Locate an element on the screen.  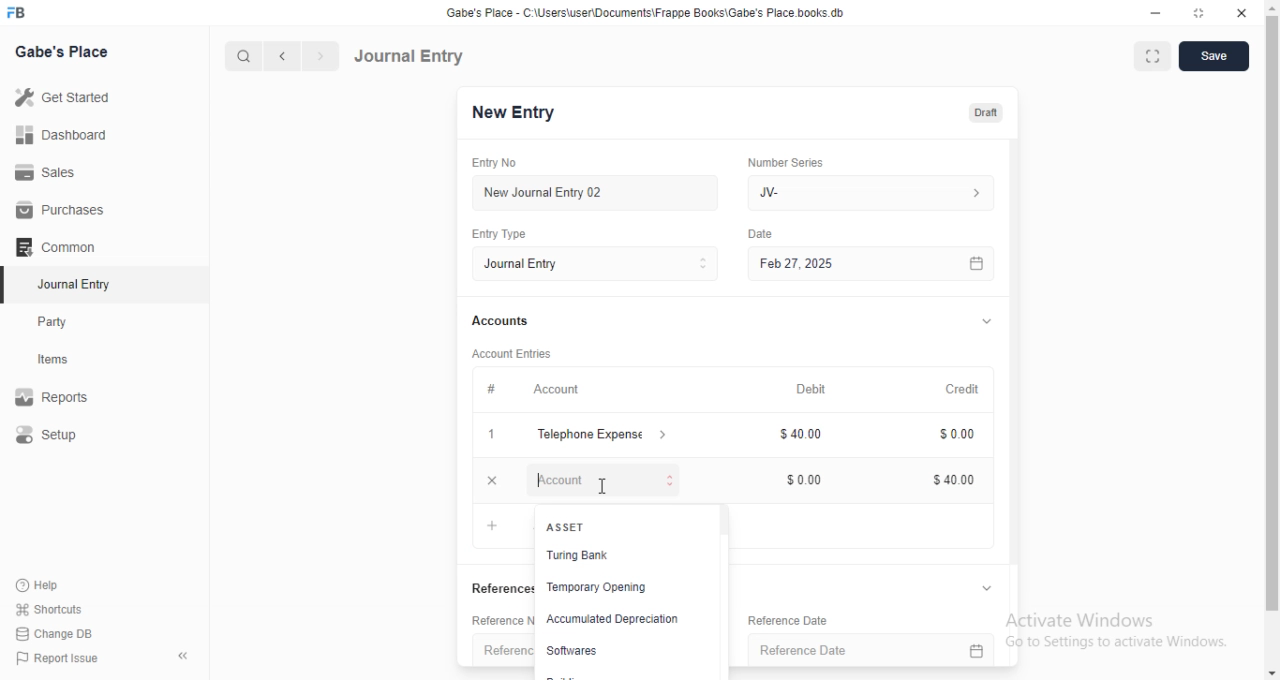
Feb 27, 2025 is located at coordinates (883, 264).